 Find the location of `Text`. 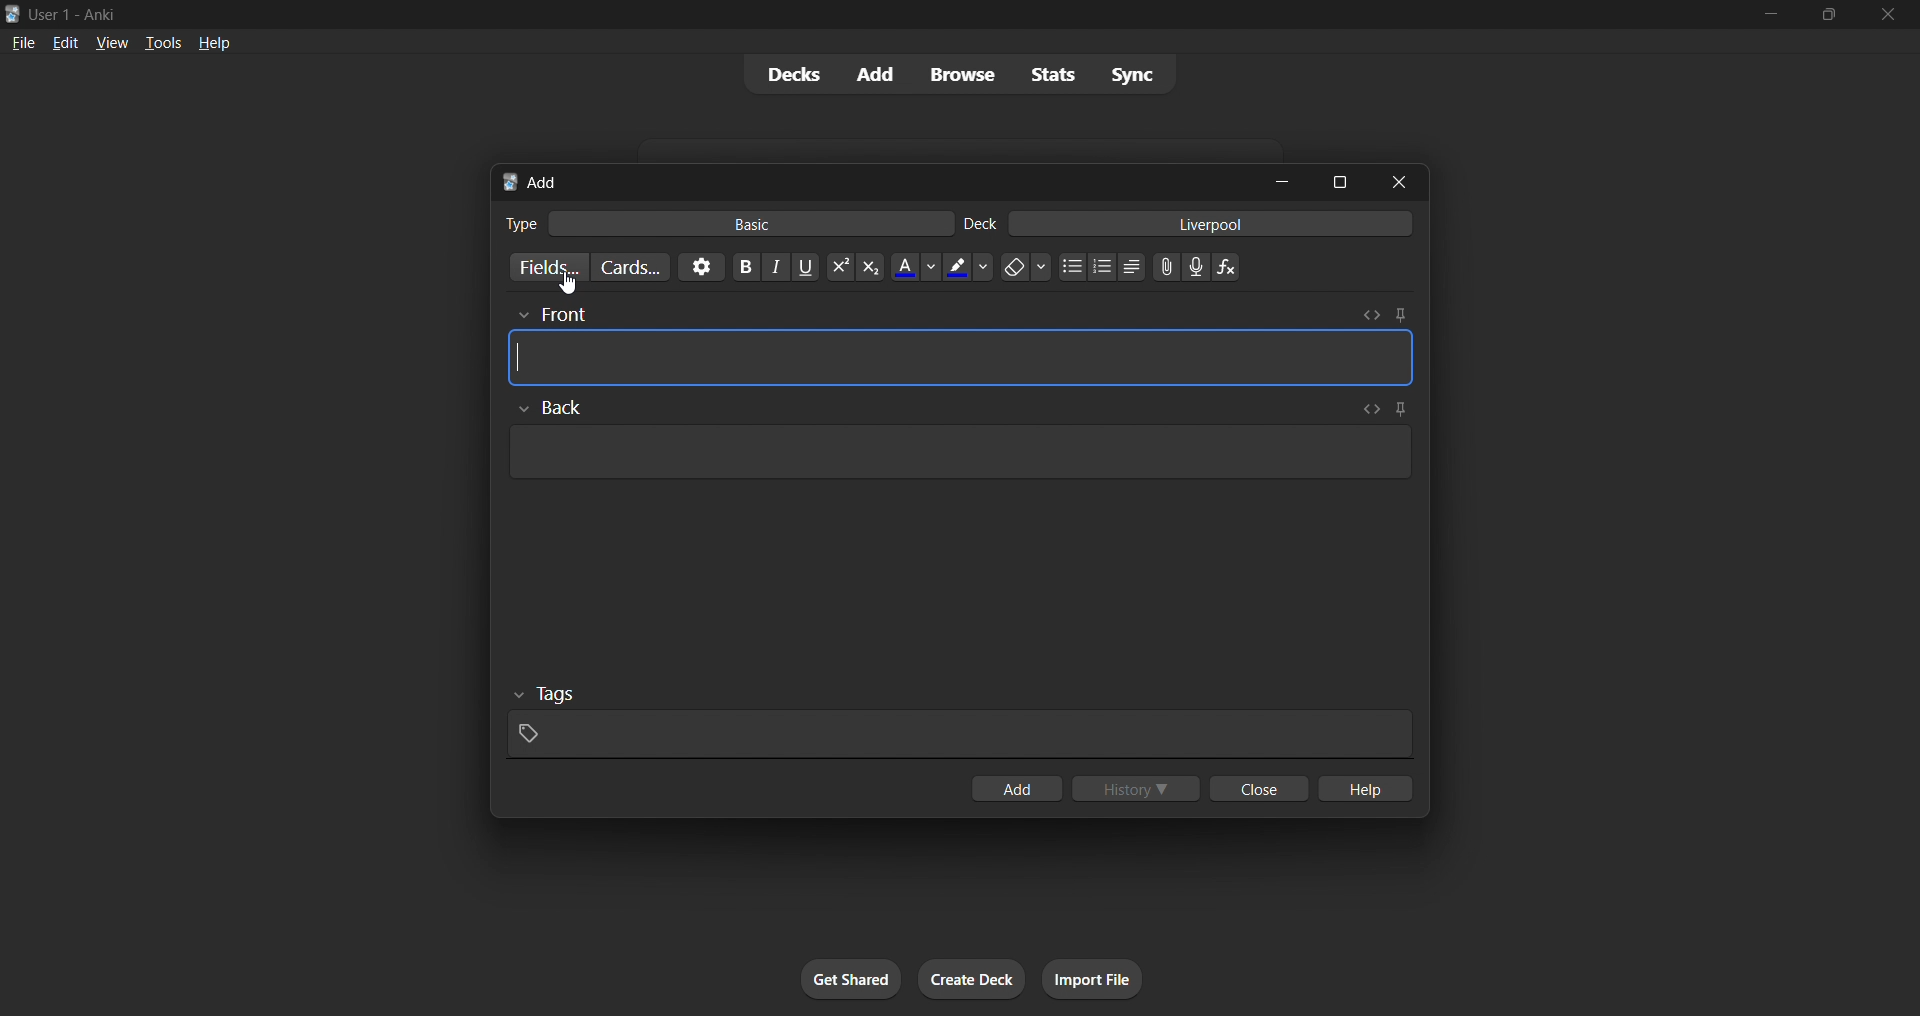

Text is located at coordinates (76, 16).